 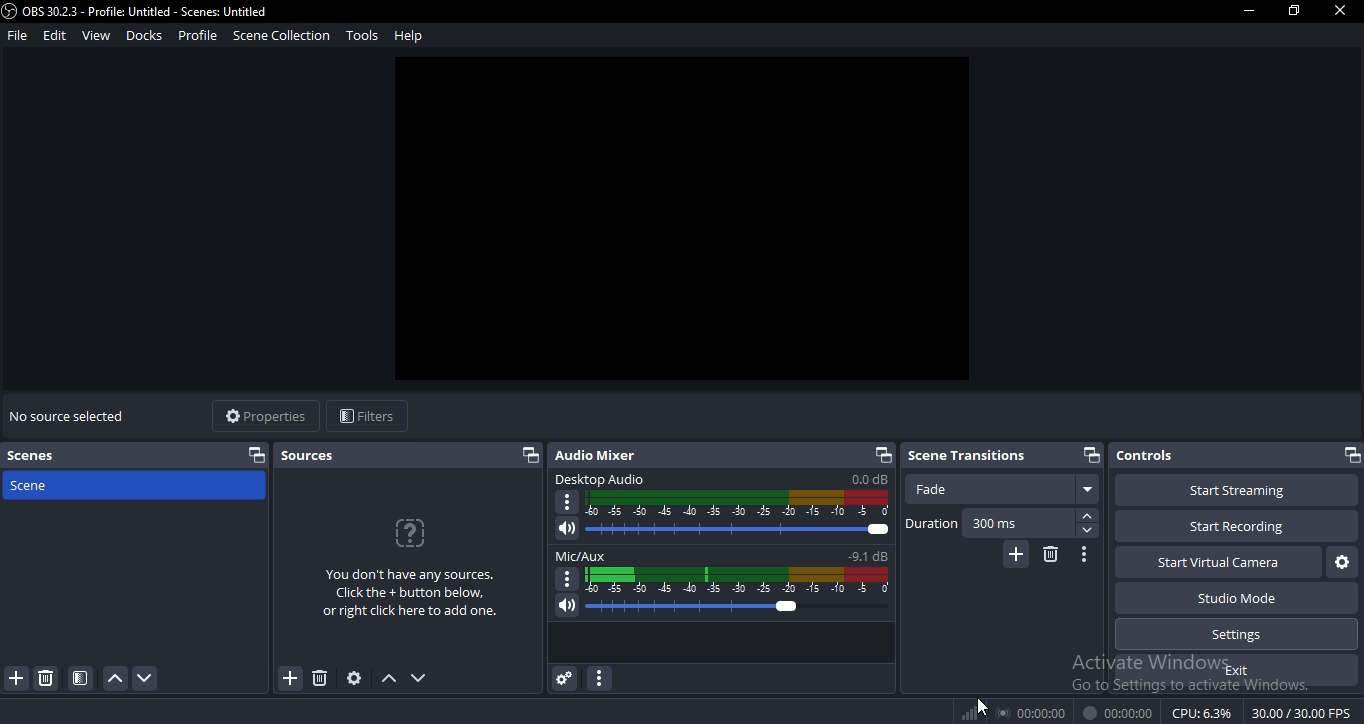 I want to click on mic/aux, so click(x=718, y=556).